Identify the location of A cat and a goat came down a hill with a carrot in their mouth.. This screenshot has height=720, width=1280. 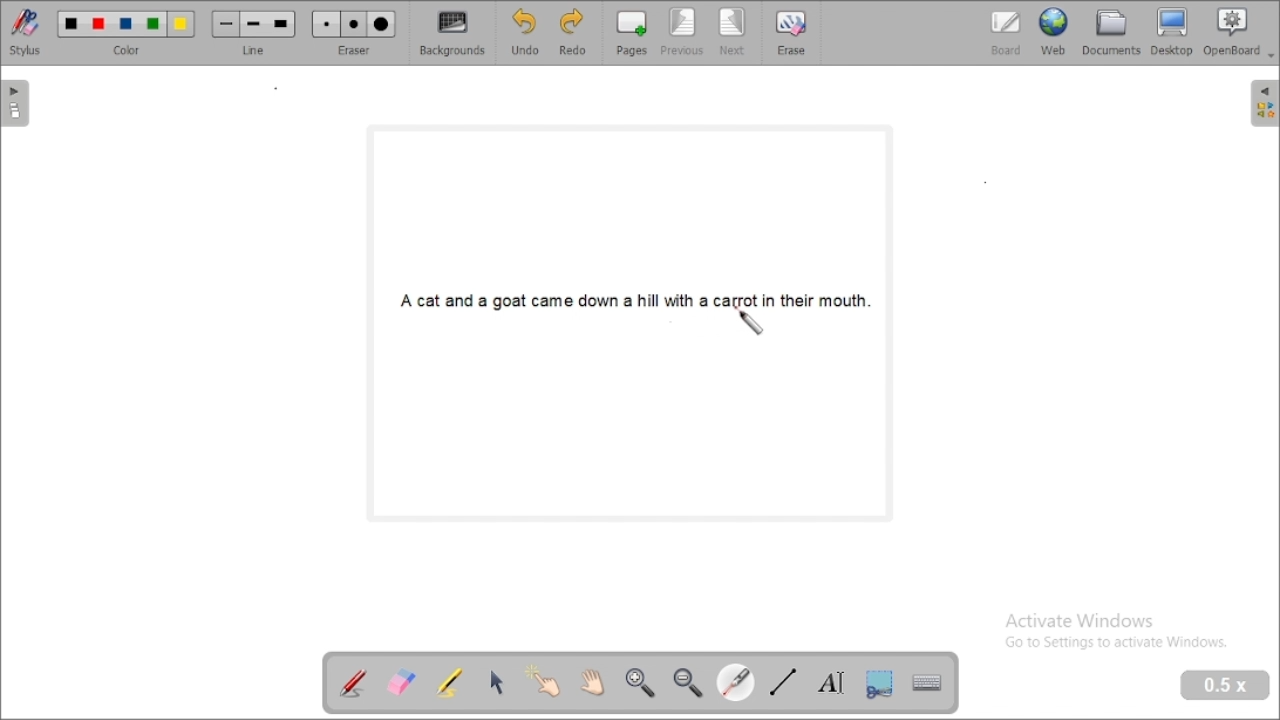
(635, 296).